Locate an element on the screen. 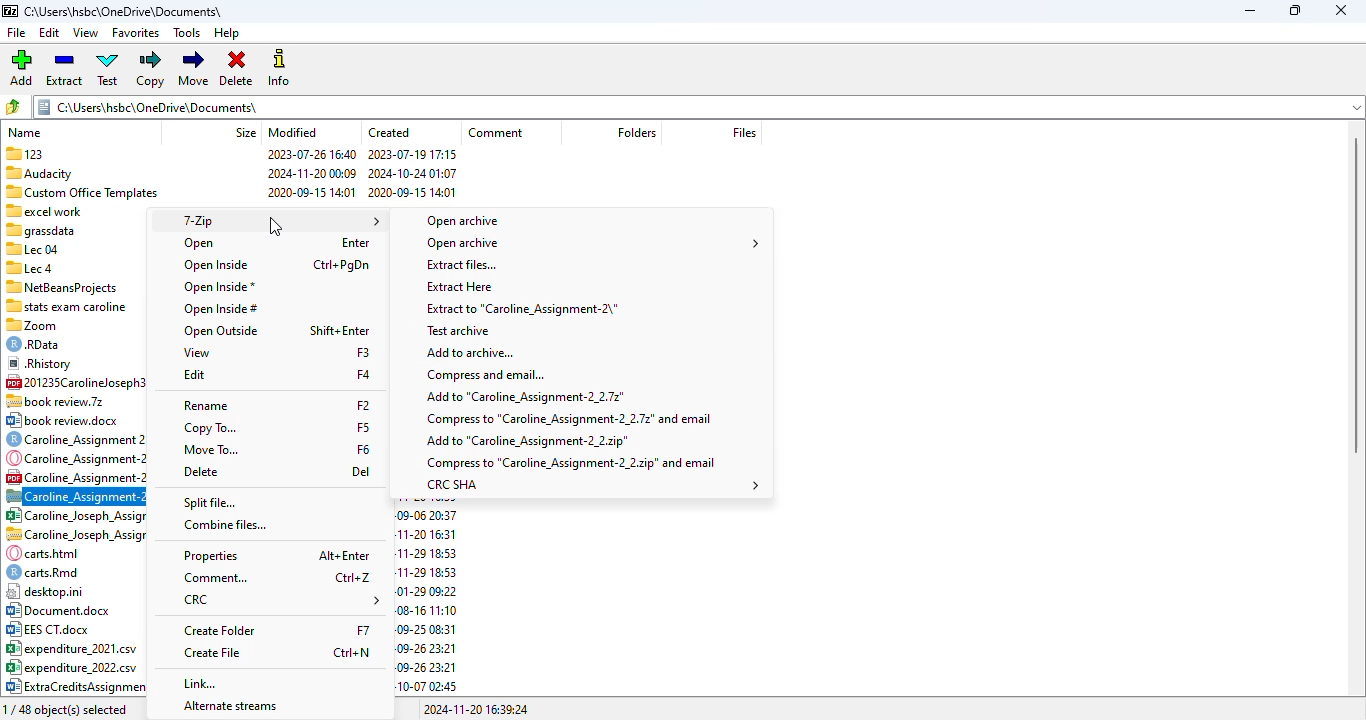 The image size is (1366, 720). logo is located at coordinates (9, 11).